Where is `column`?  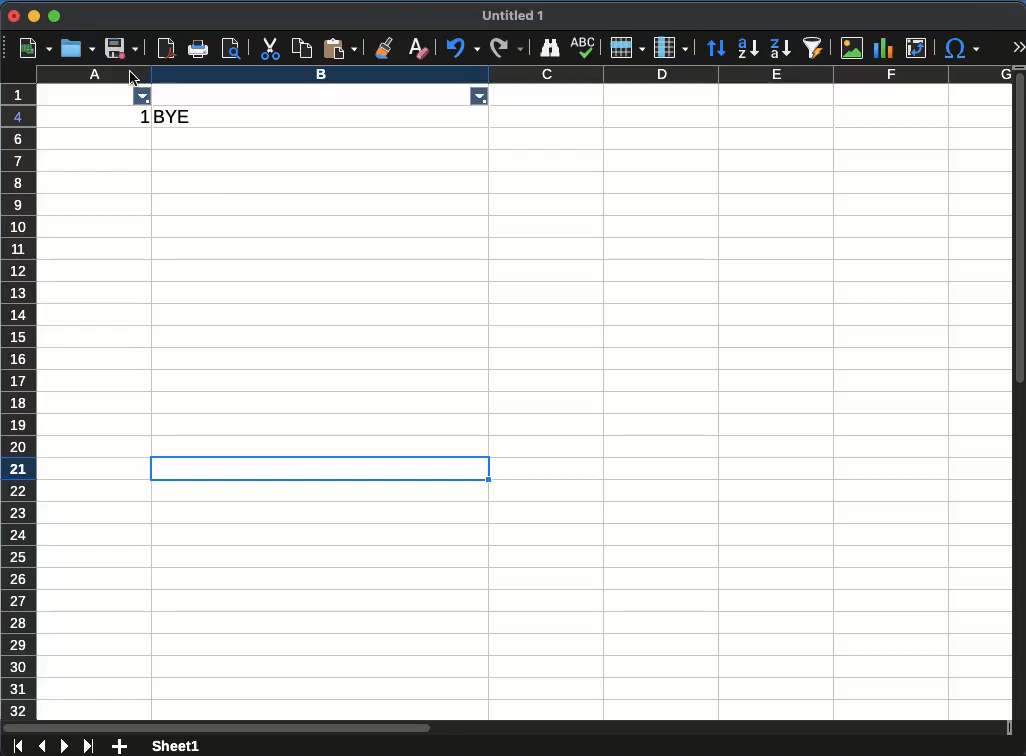
column is located at coordinates (670, 48).